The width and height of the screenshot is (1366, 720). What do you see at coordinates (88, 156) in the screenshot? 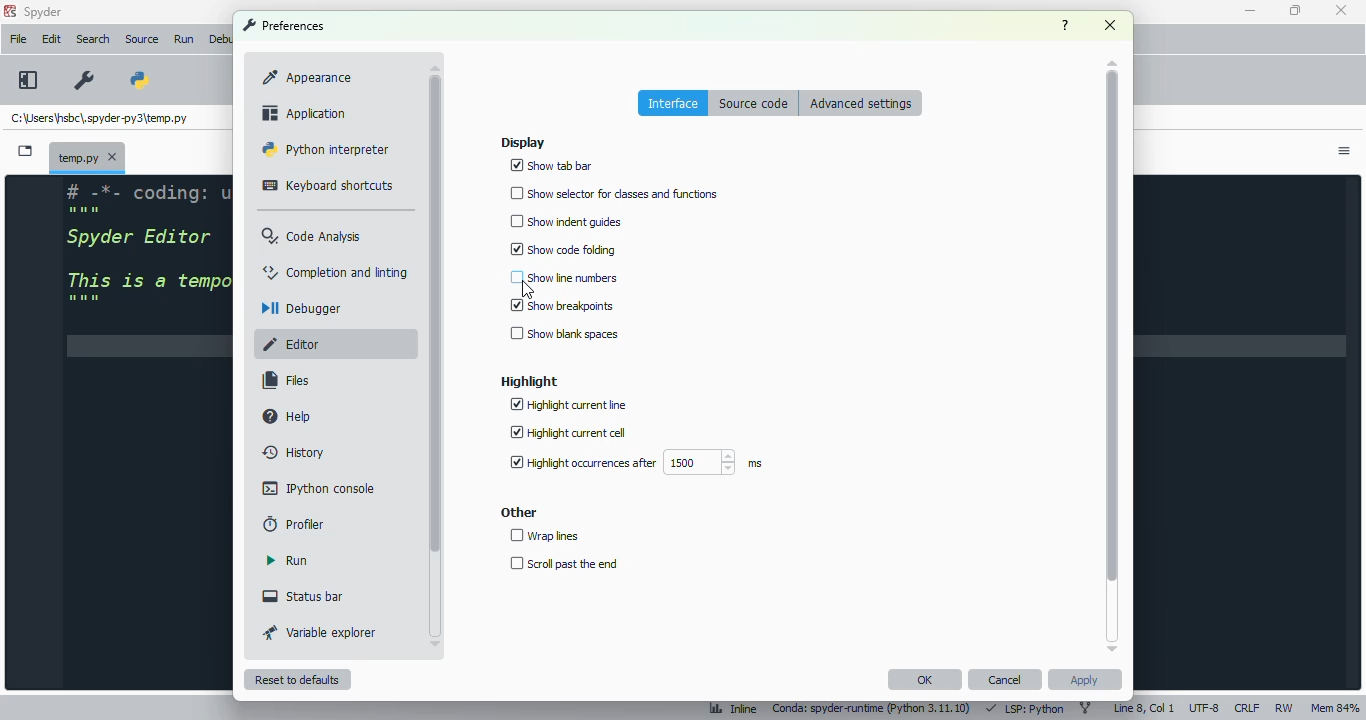
I see `temp` at bounding box center [88, 156].